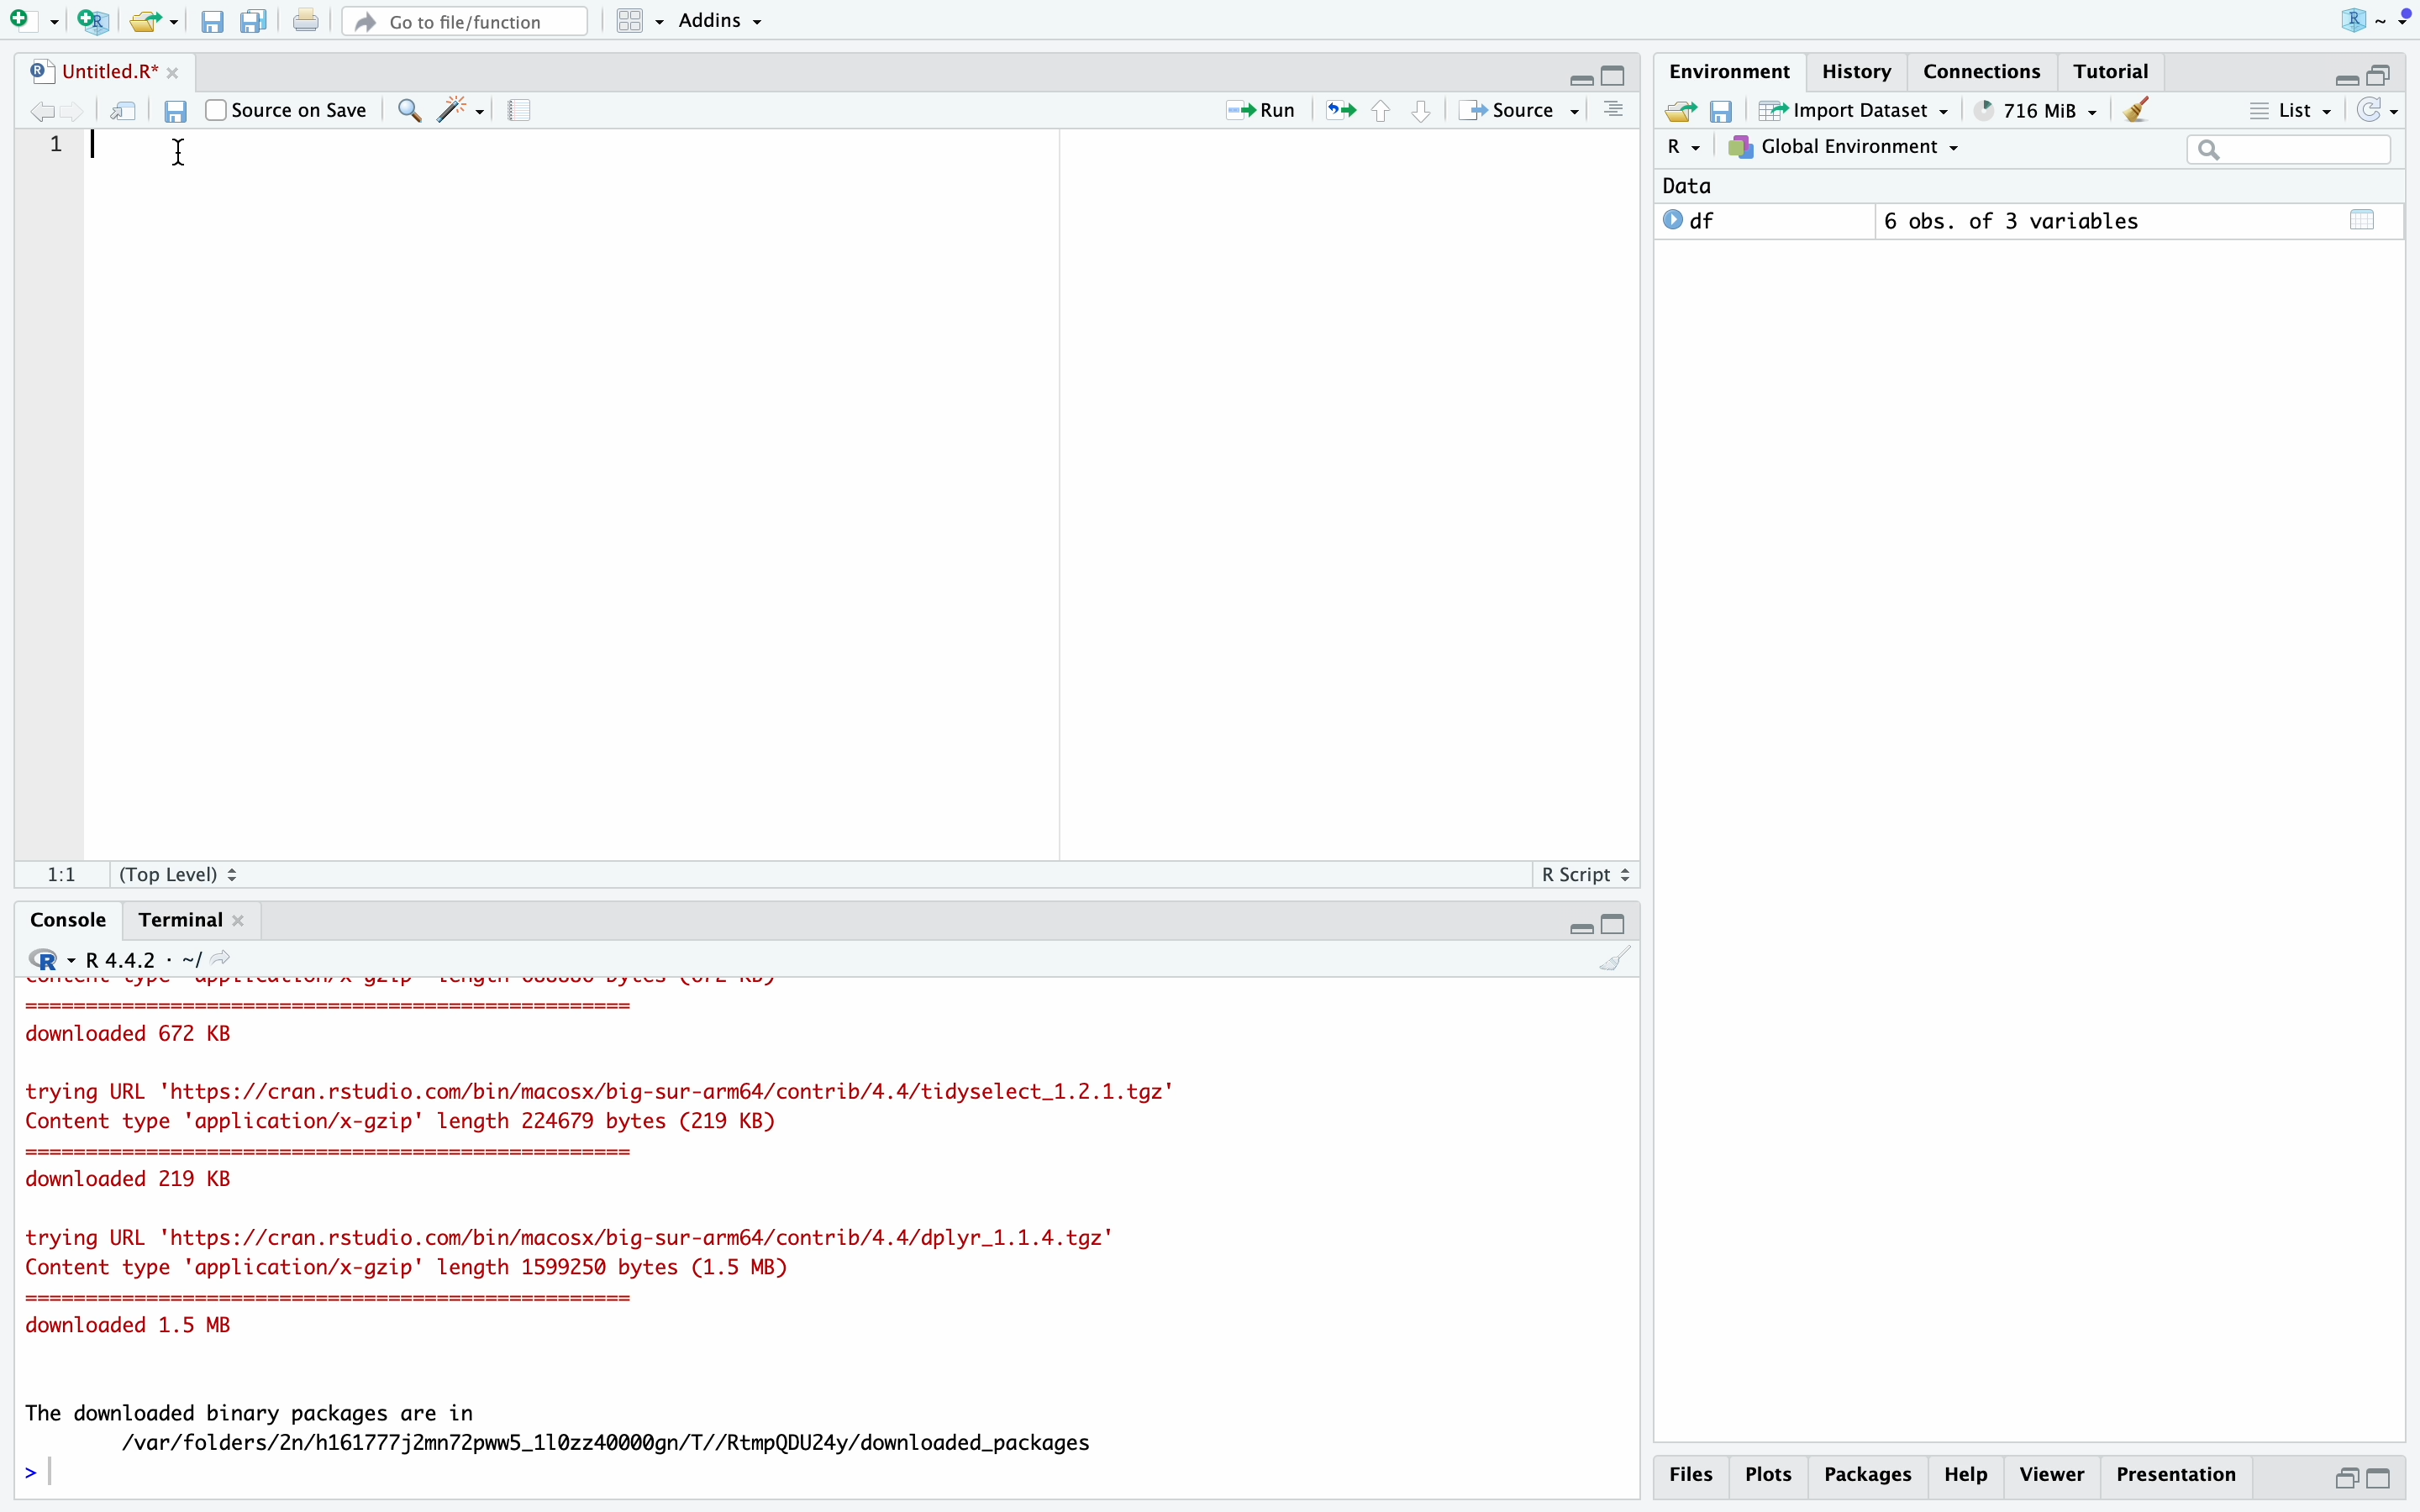 The height and width of the screenshot is (1512, 2420). What do you see at coordinates (462, 109) in the screenshot?
I see `Code Tools` at bounding box center [462, 109].